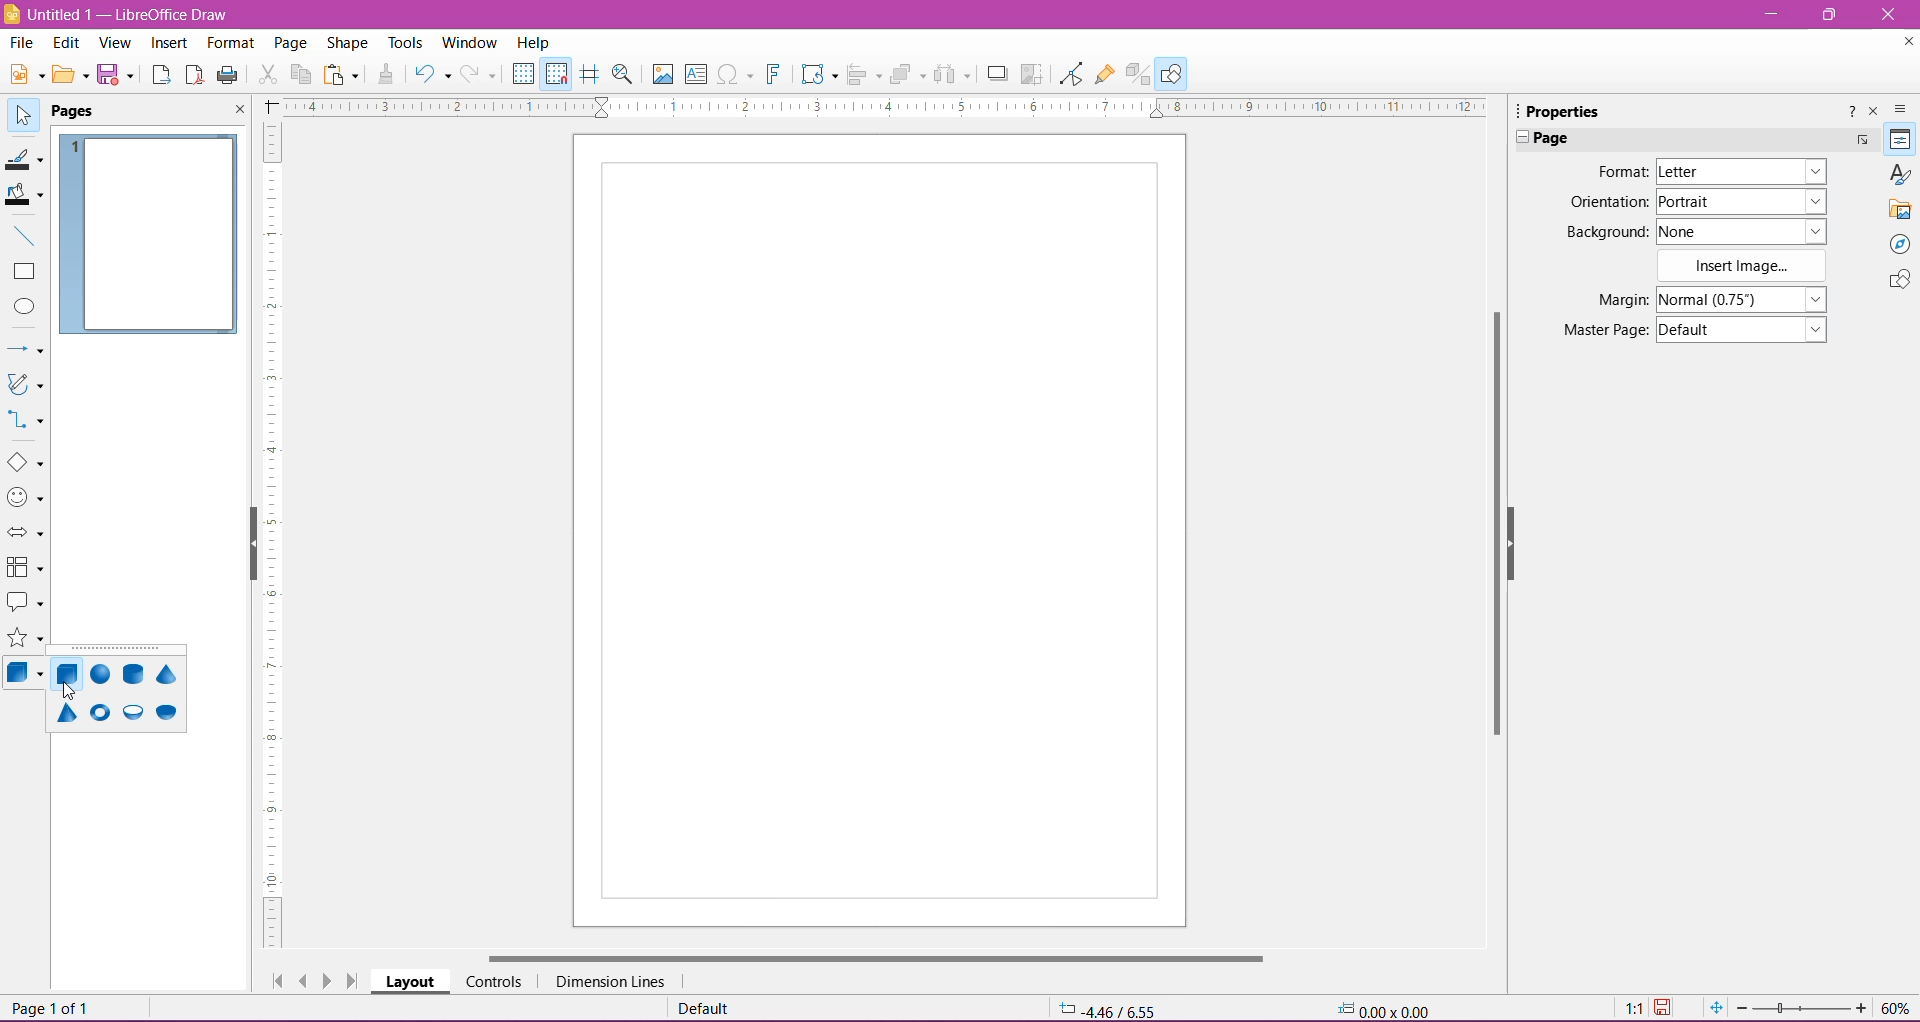 The height and width of the screenshot is (1022, 1920). Describe the element at coordinates (23, 113) in the screenshot. I see `Select Item` at that location.